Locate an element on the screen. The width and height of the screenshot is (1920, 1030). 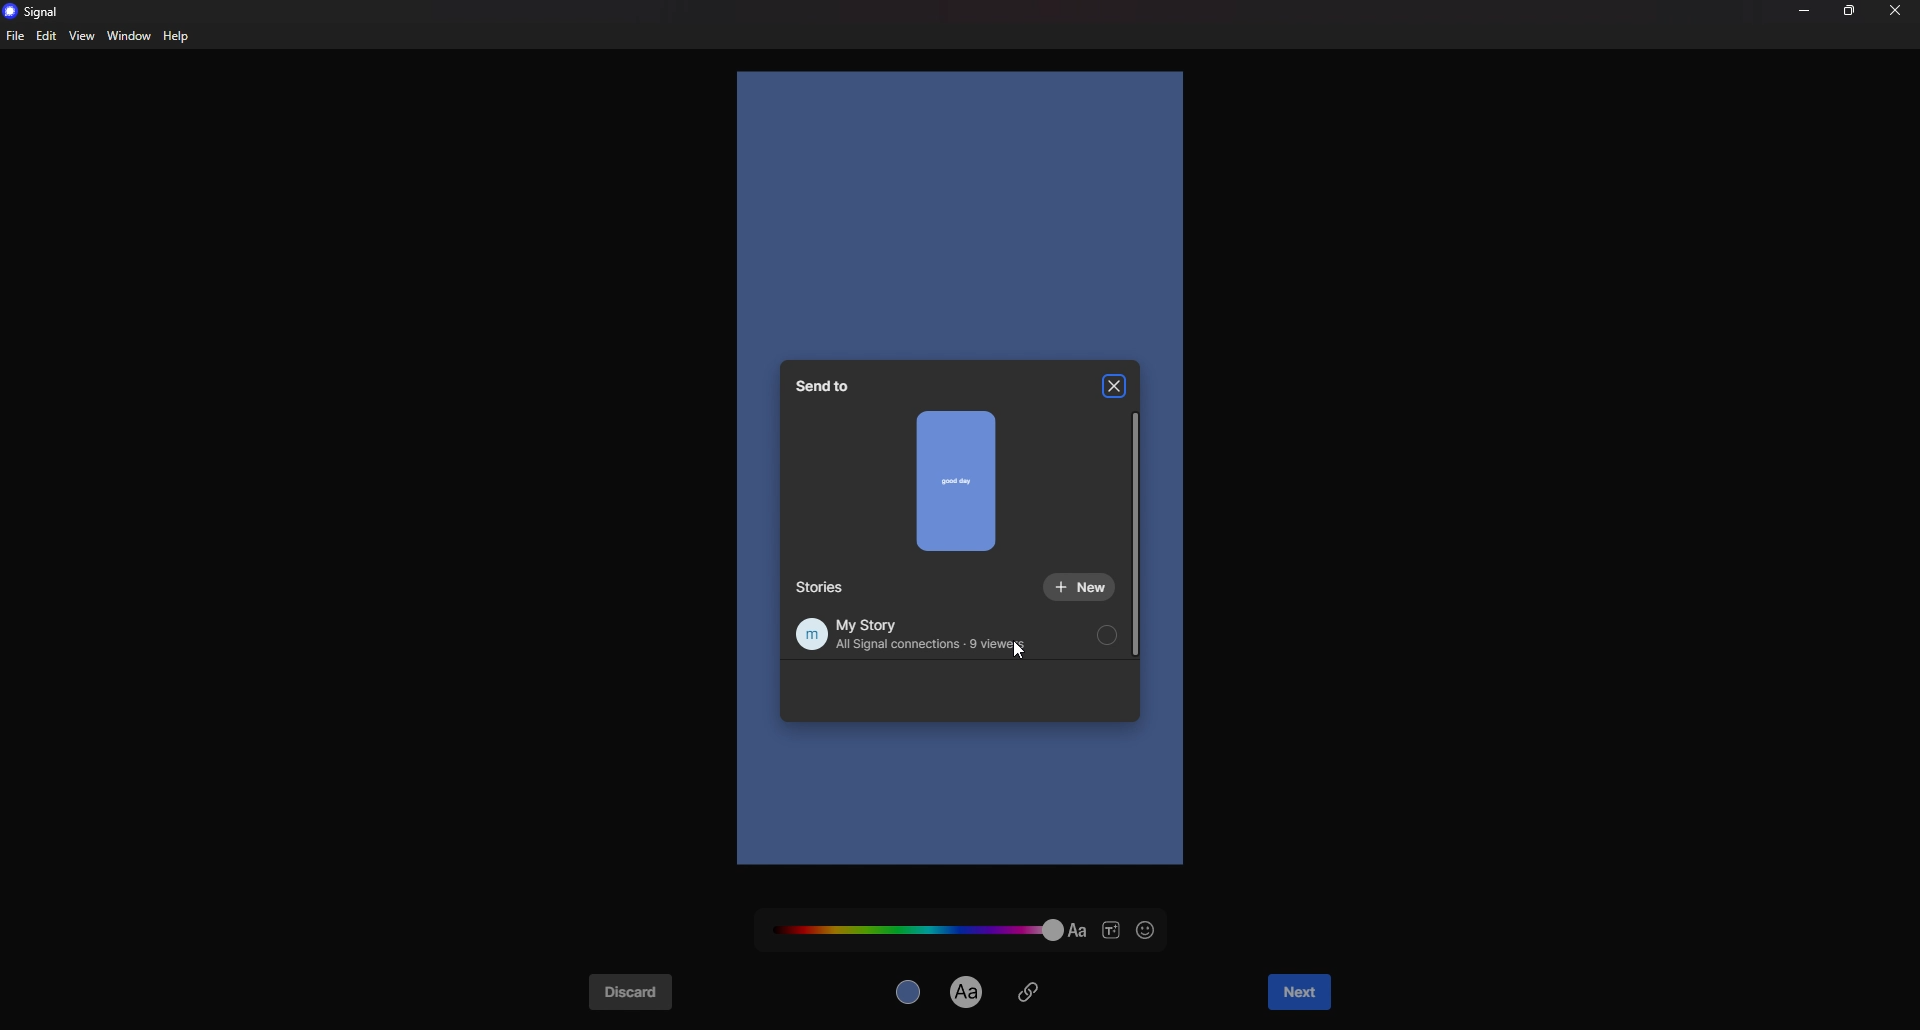
my story all signal connections 9 viewers is located at coordinates (956, 633).